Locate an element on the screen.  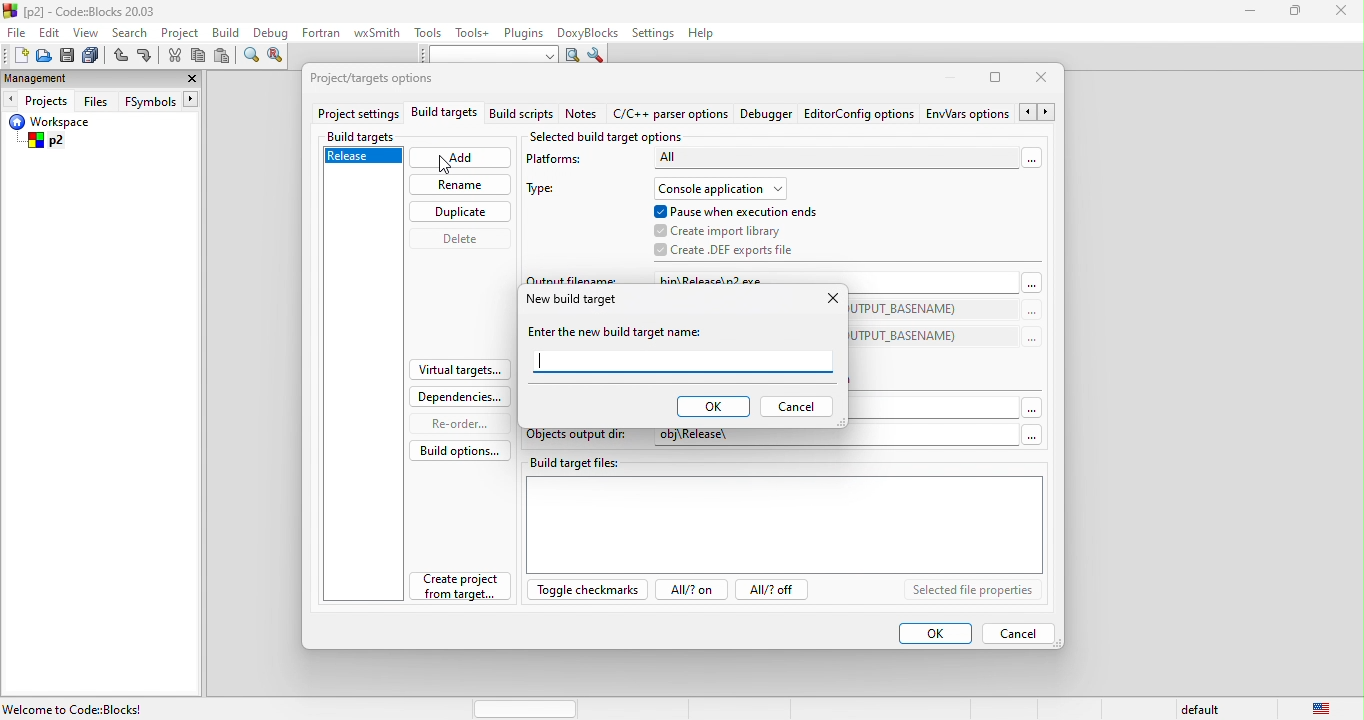
release is located at coordinates (364, 157).